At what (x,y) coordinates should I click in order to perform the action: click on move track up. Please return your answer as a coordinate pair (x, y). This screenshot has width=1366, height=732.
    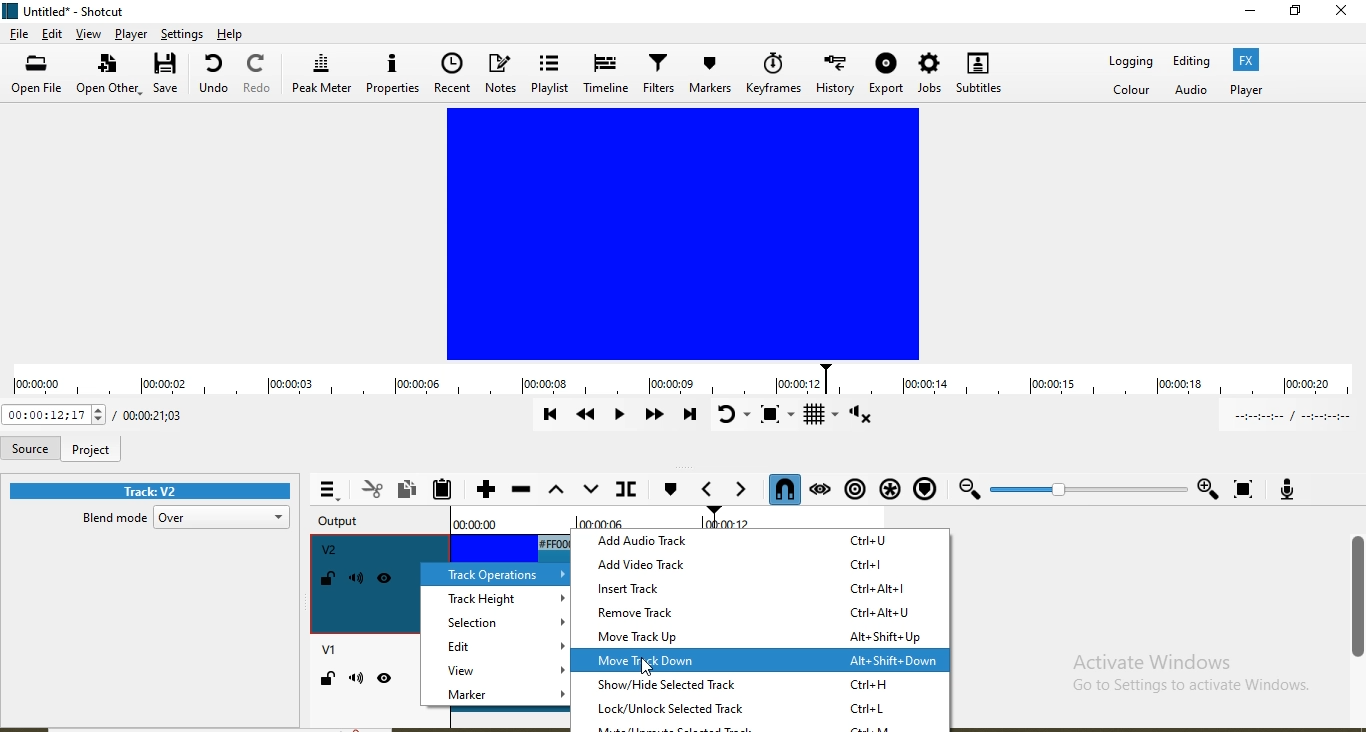
    Looking at the image, I should click on (766, 637).